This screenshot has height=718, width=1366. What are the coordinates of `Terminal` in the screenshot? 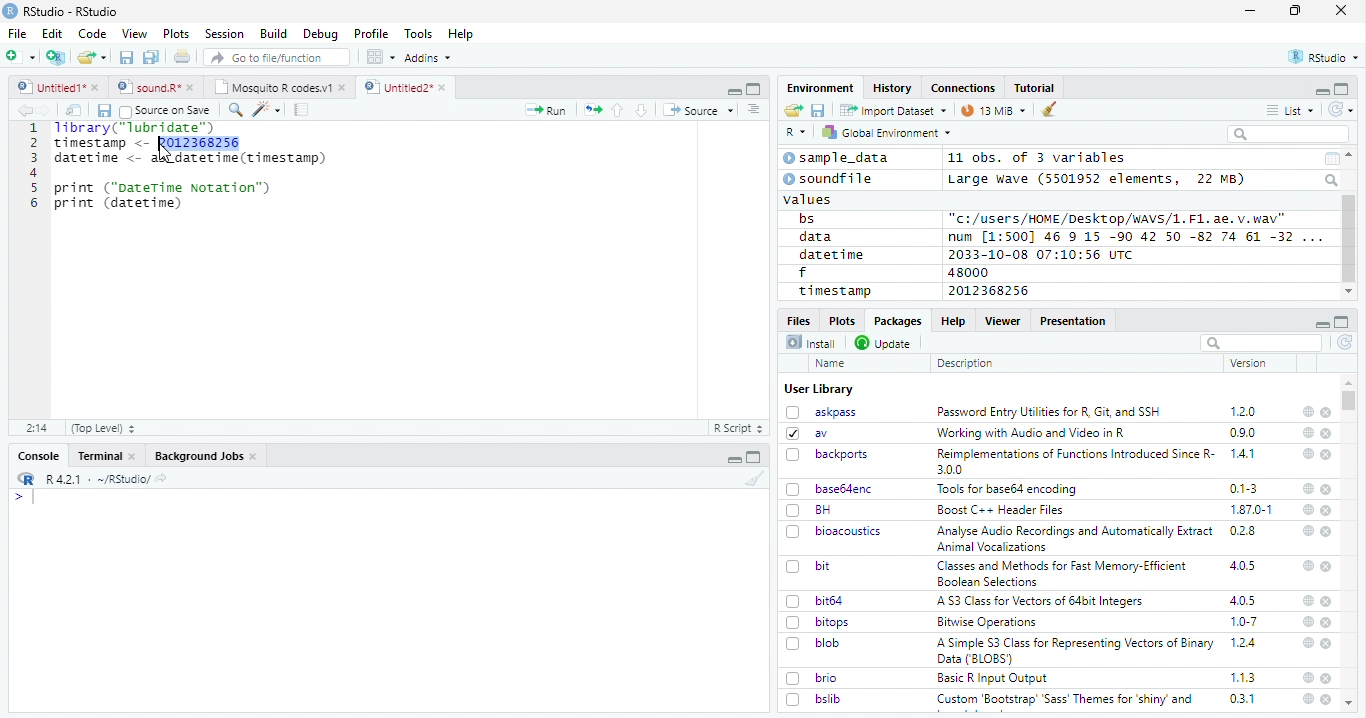 It's located at (106, 456).